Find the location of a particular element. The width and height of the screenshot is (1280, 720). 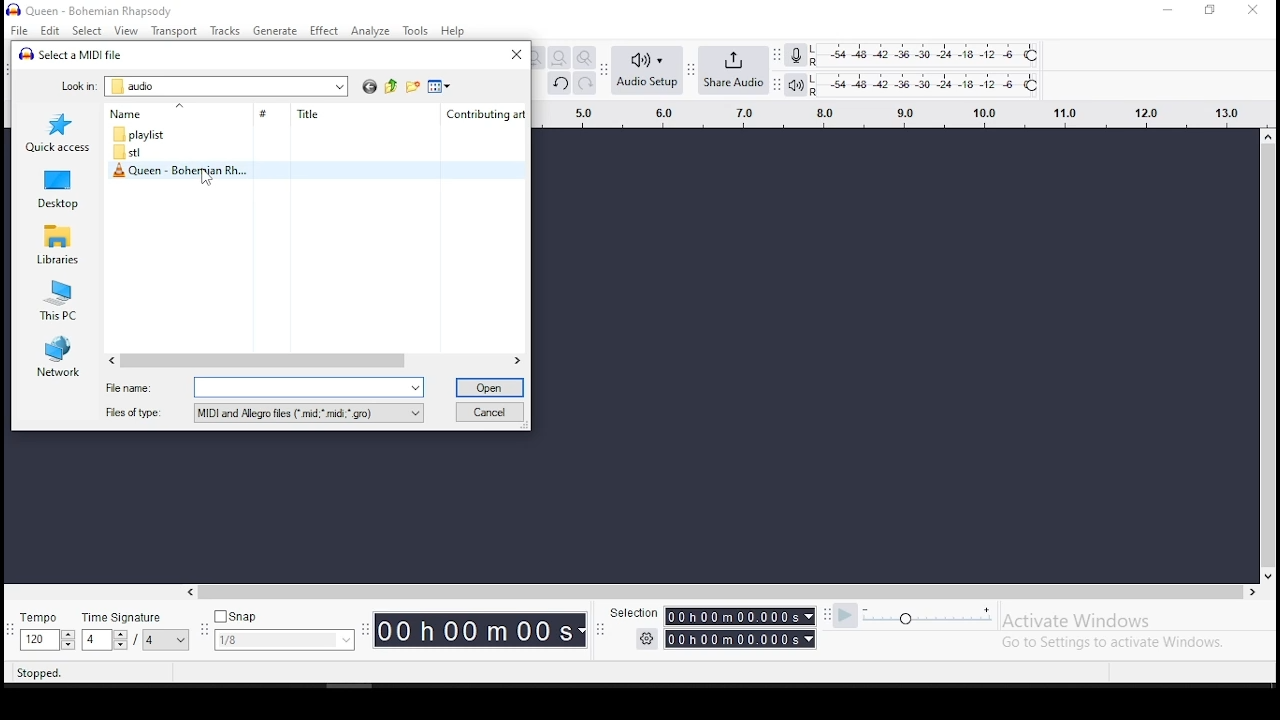

minimize is located at coordinates (1165, 10).